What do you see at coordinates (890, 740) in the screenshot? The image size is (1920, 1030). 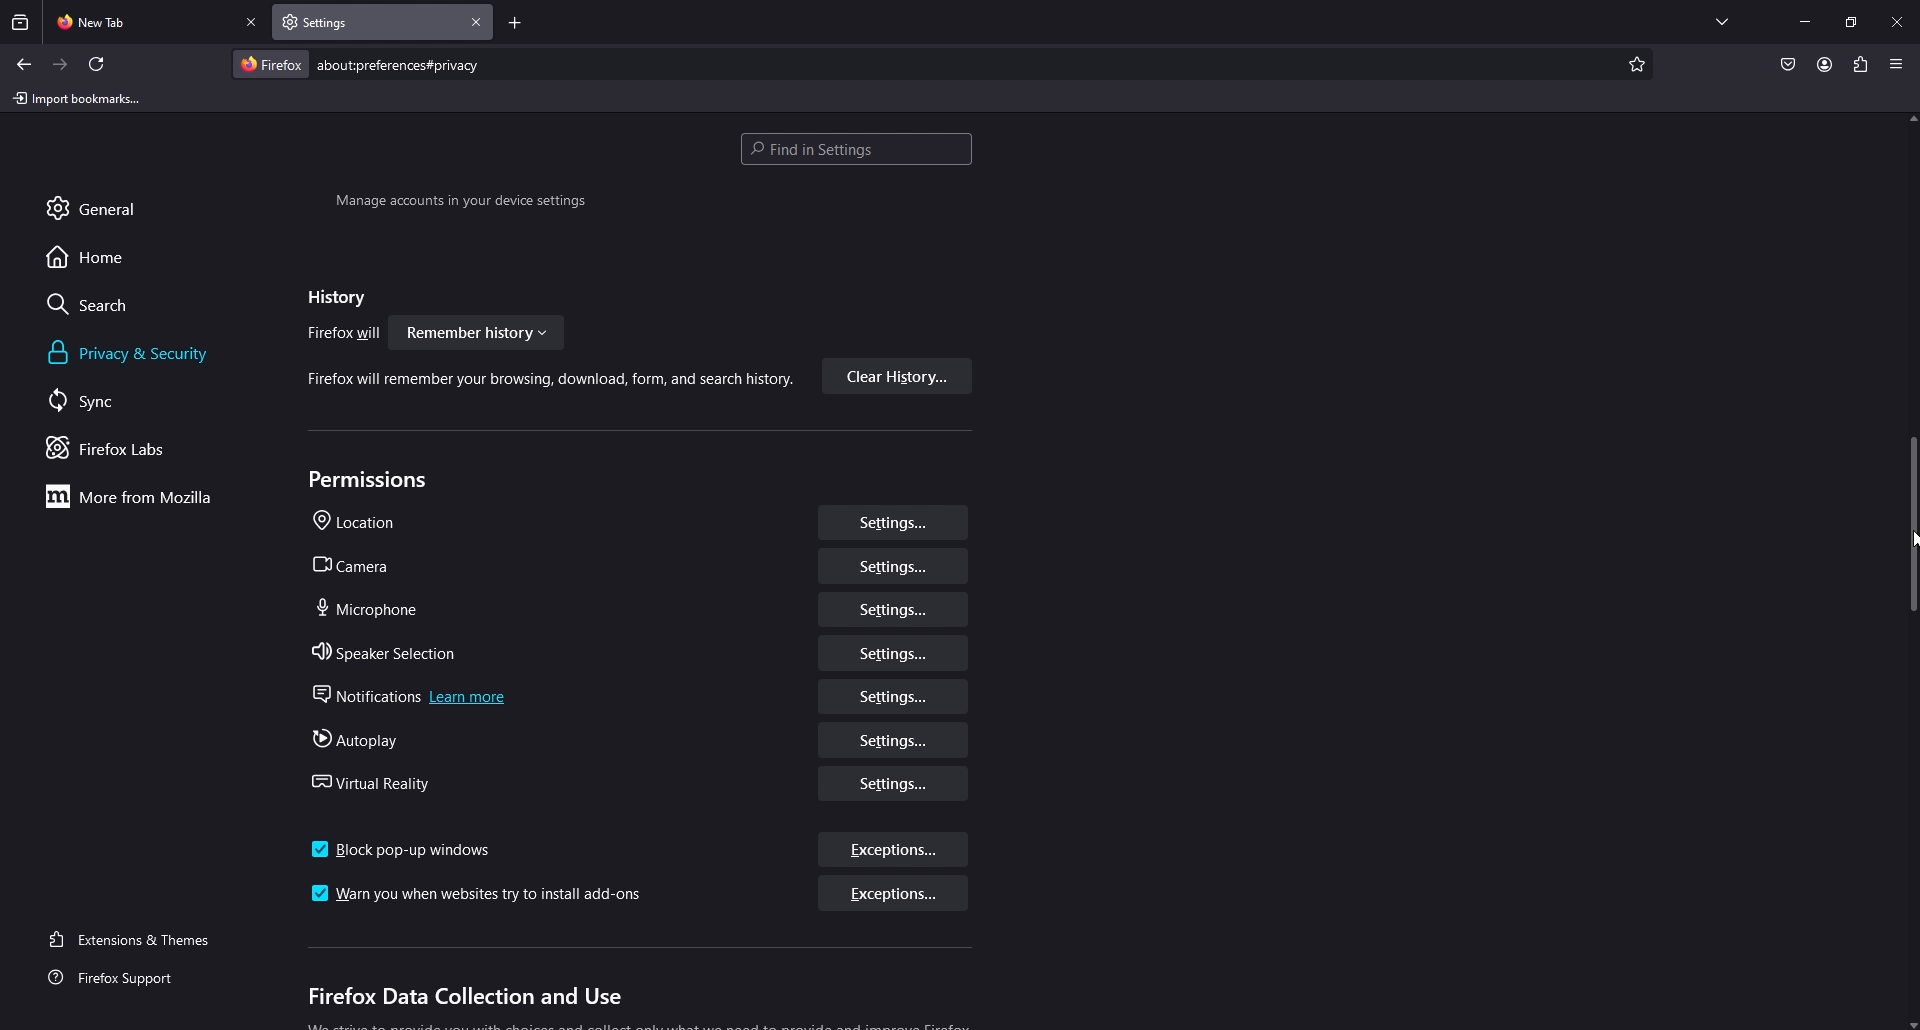 I see `settings` at bounding box center [890, 740].